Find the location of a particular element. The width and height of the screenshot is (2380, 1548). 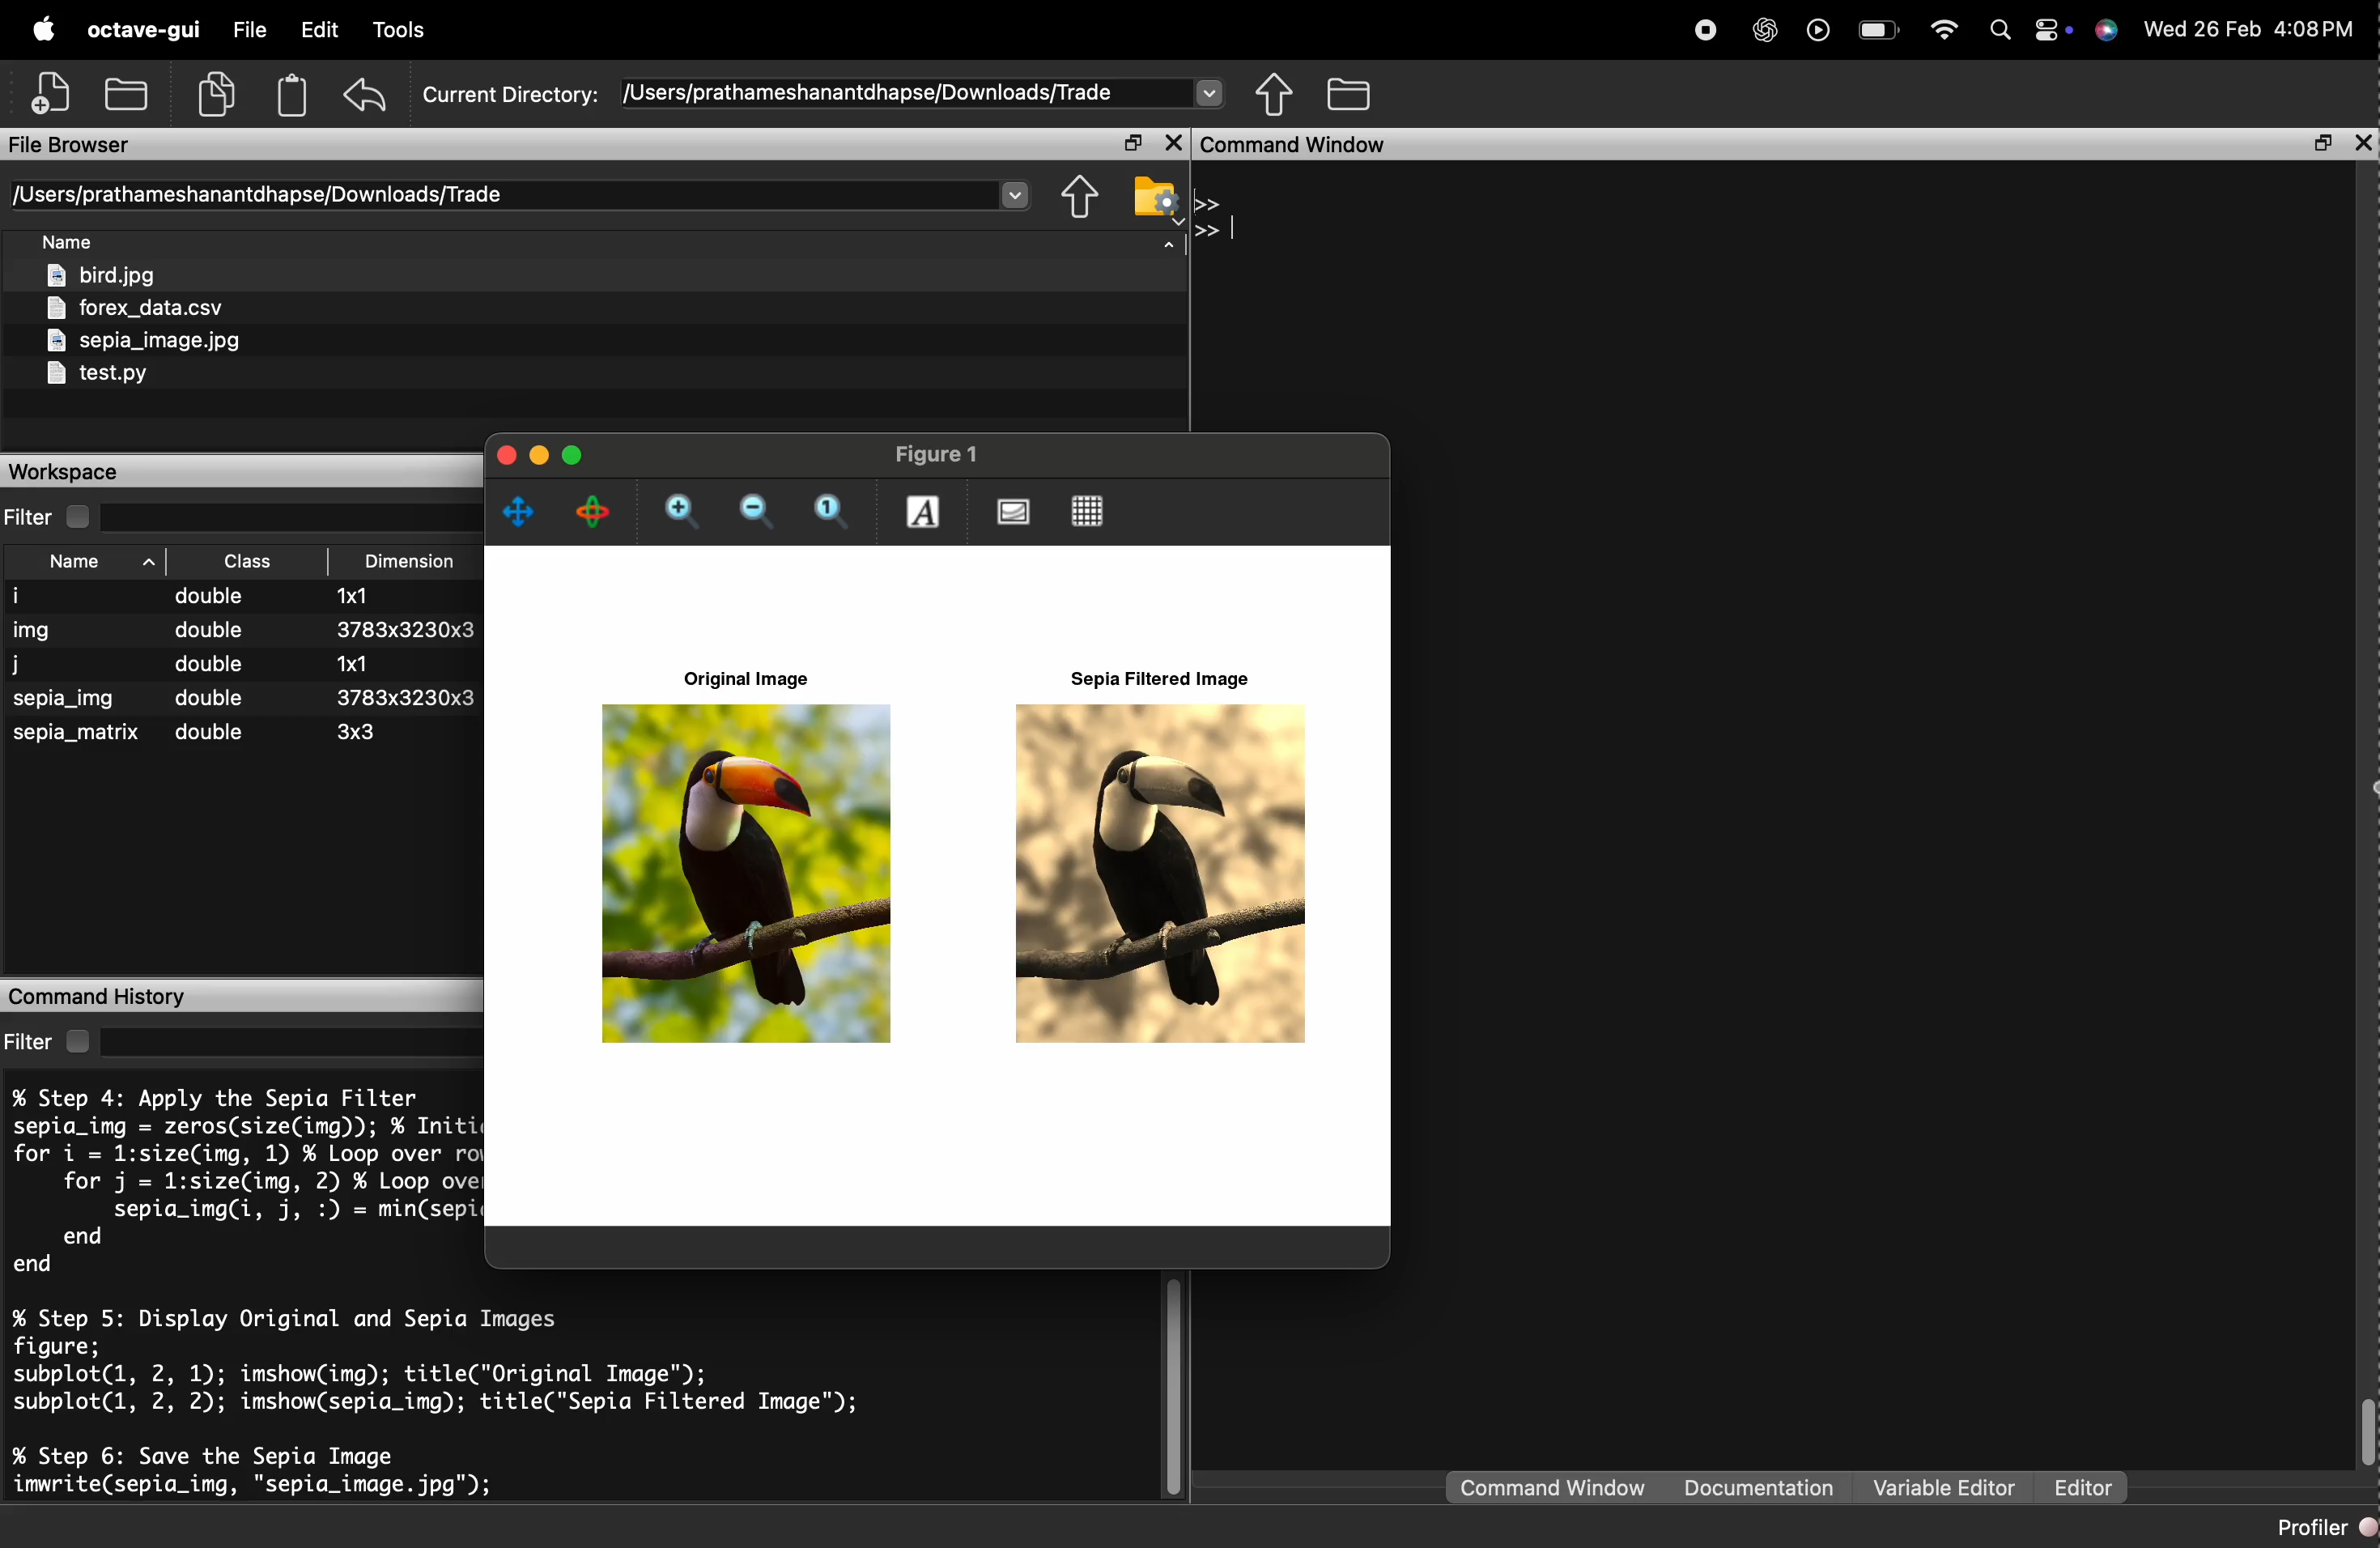

folder settings is located at coordinates (1158, 200).